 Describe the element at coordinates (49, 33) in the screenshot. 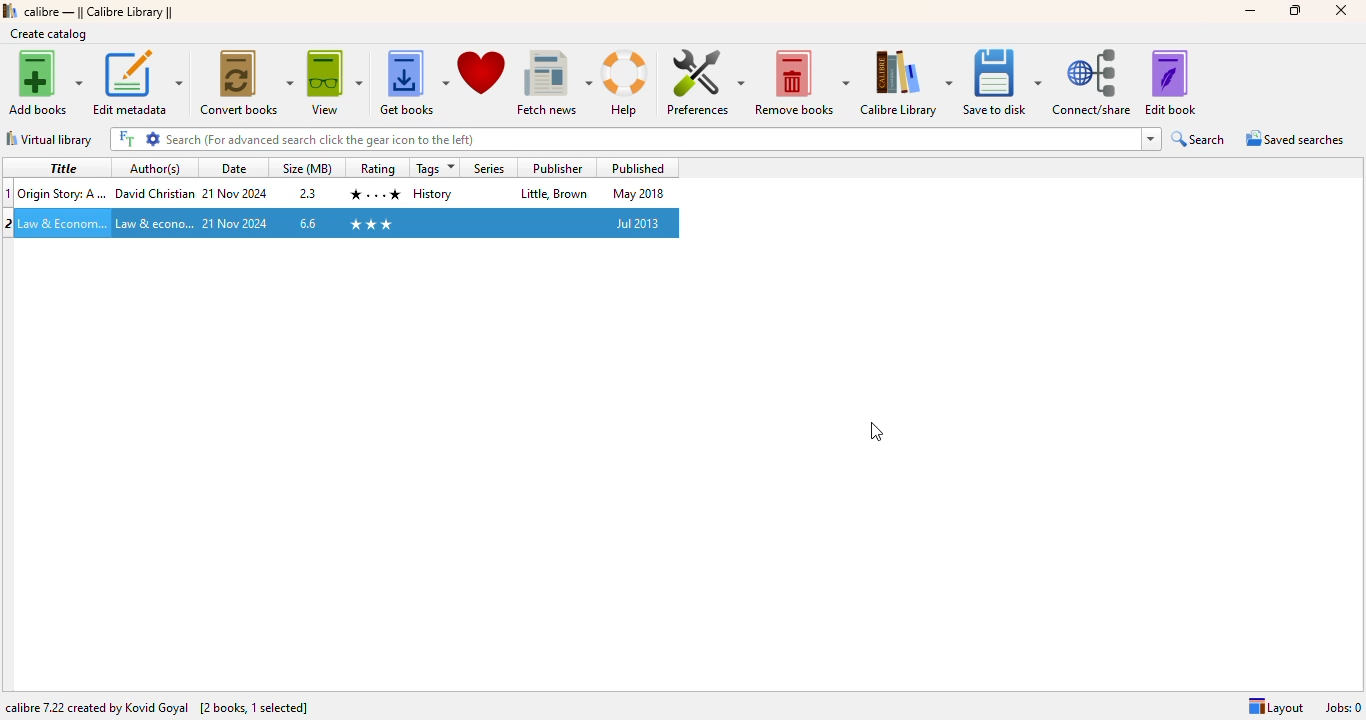

I see `create catalog` at that location.